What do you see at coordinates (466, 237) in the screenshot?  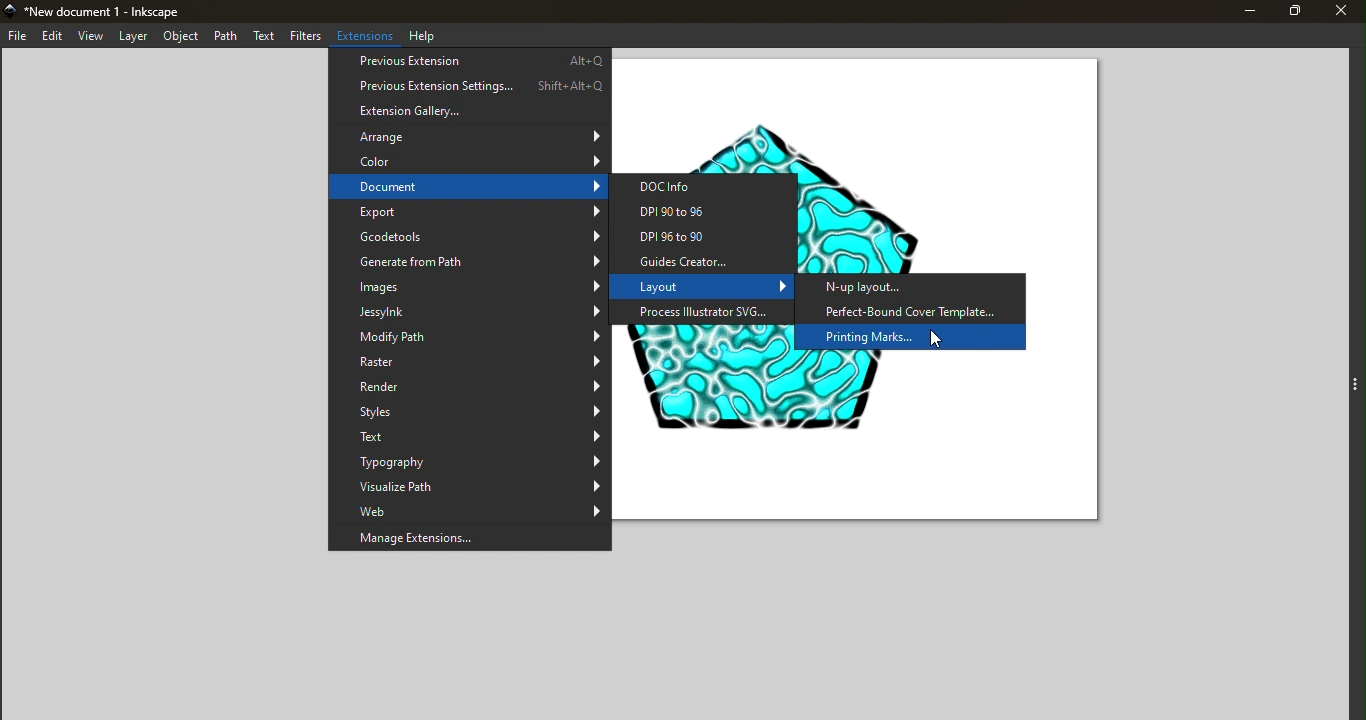 I see `Gcodetools` at bounding box center [466, 237].